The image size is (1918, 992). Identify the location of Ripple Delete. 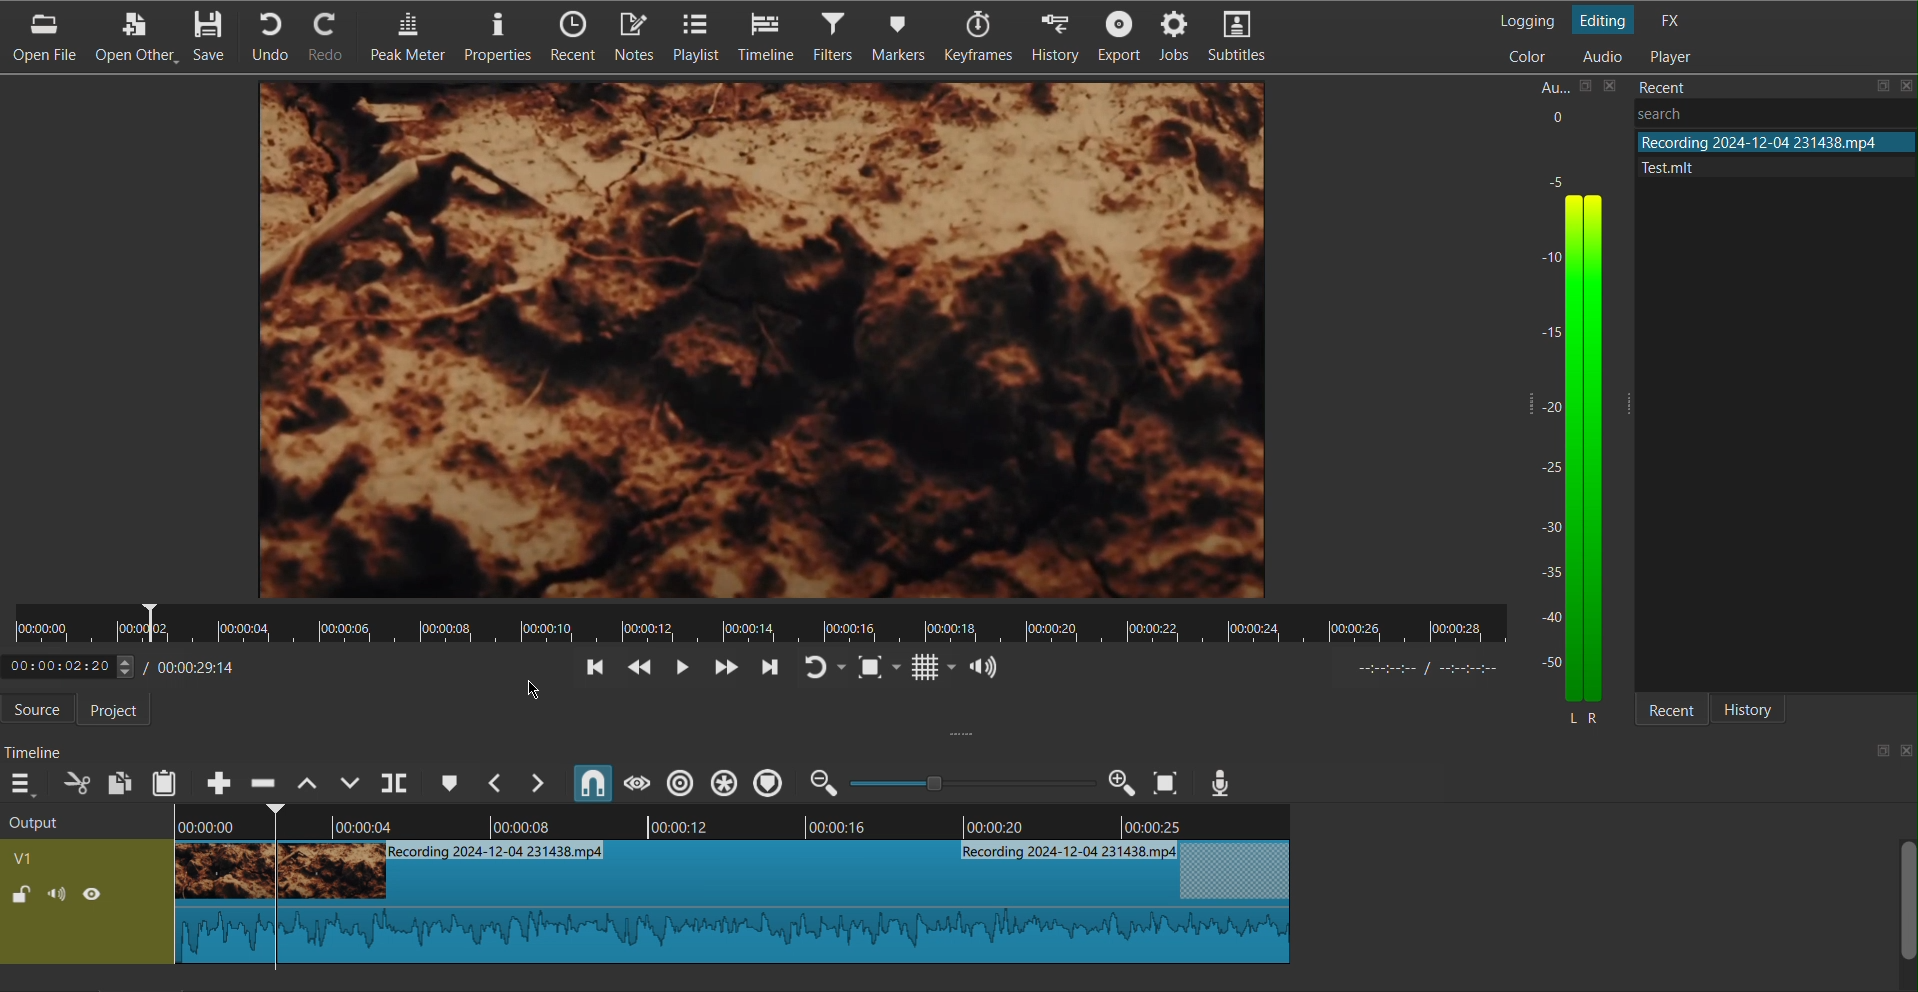
(263, 778).